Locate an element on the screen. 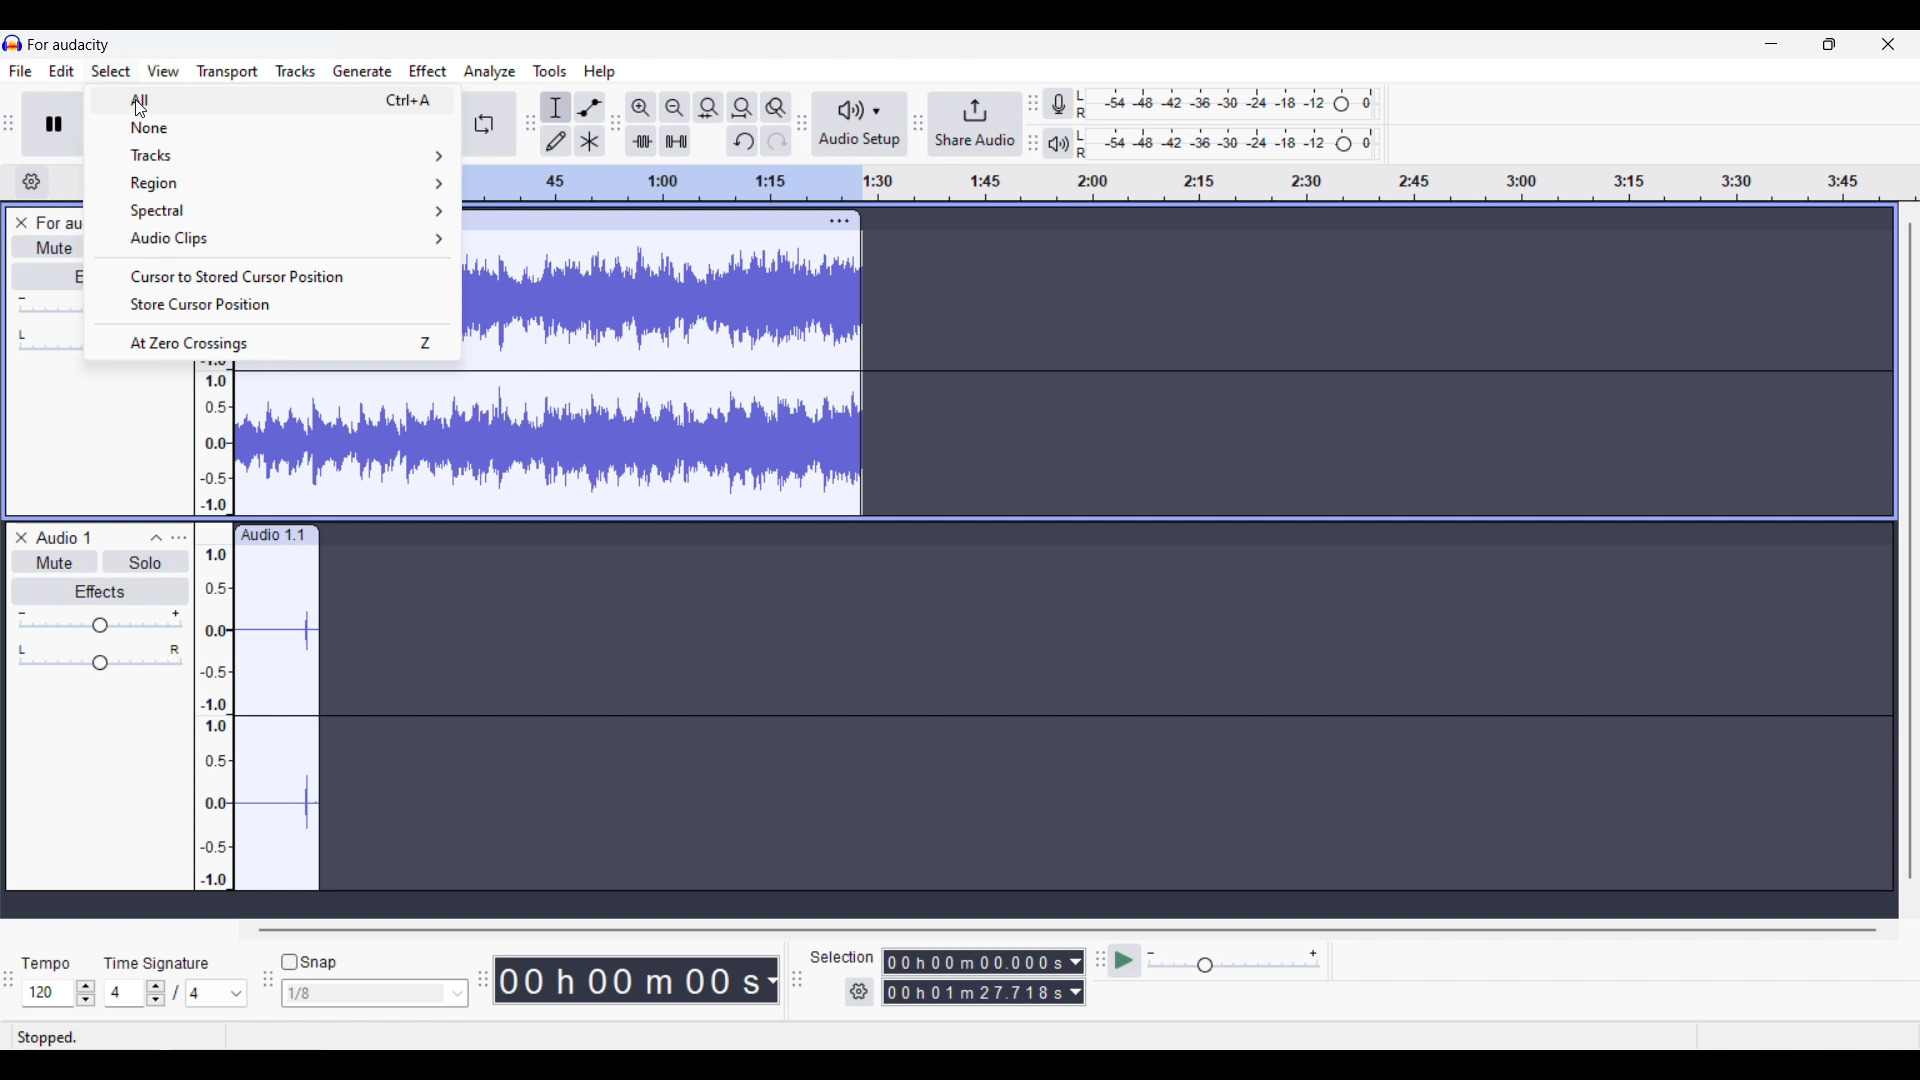 The height and width of the screenshot is (1080, 1920). Silence audio selection is located at coordinates (675, 141).